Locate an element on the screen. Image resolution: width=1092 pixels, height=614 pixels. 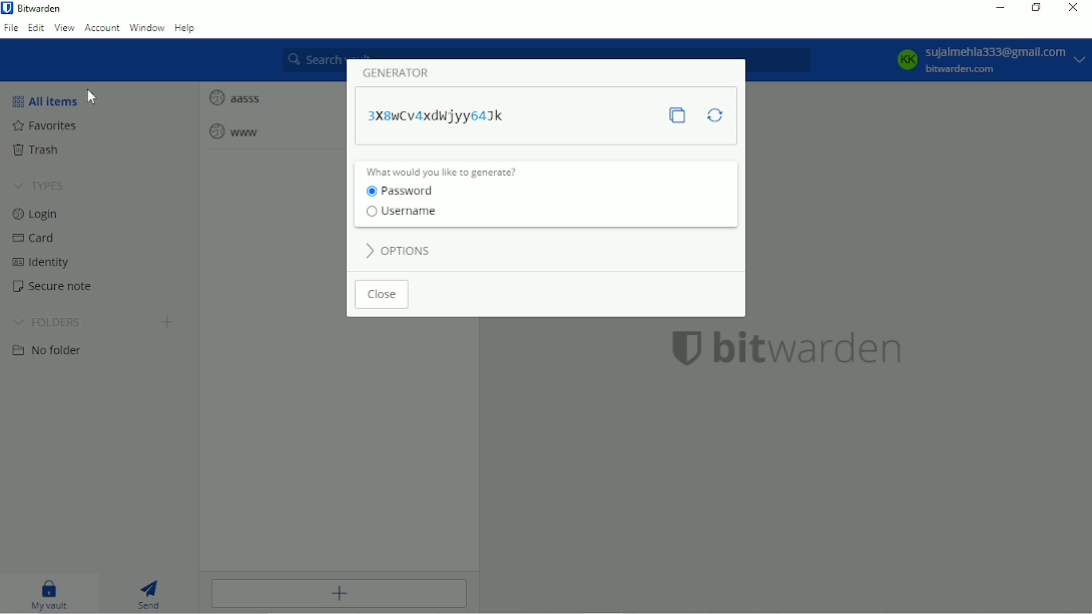
Card is located at coordinates (36, 236).